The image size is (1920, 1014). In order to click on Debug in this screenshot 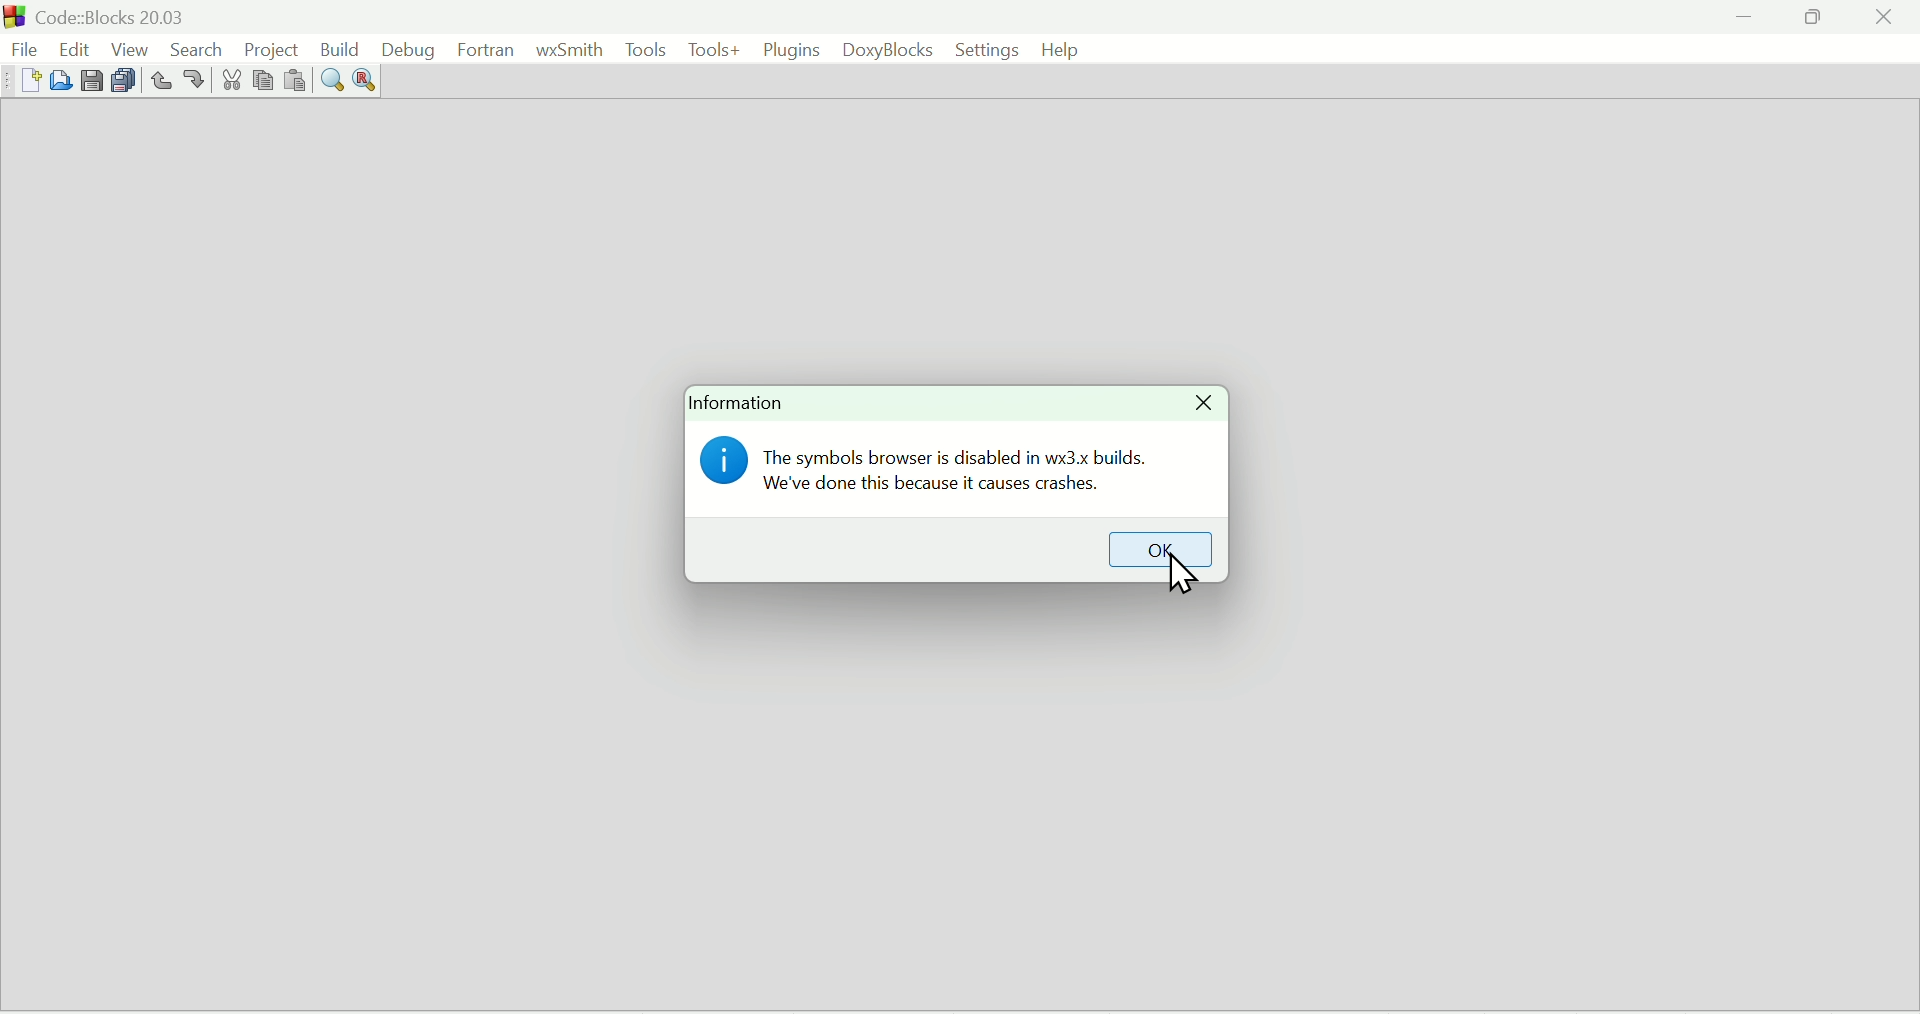, I will do `click(406, 49)`.